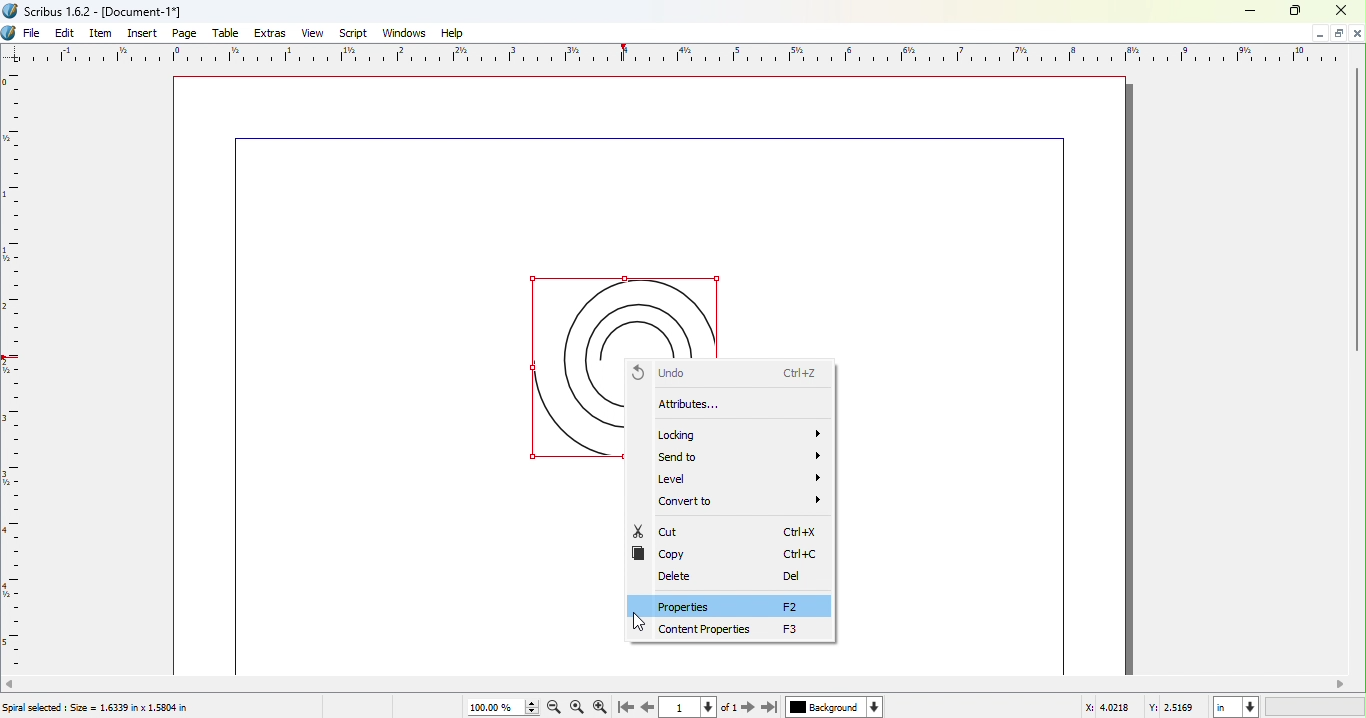 The height and width of the screenshot is (718, 1366). What do you see at coordinates (1178, 708) in the screenshot?
I see `Y co-ordinate` at bounding box center [1178, 708].